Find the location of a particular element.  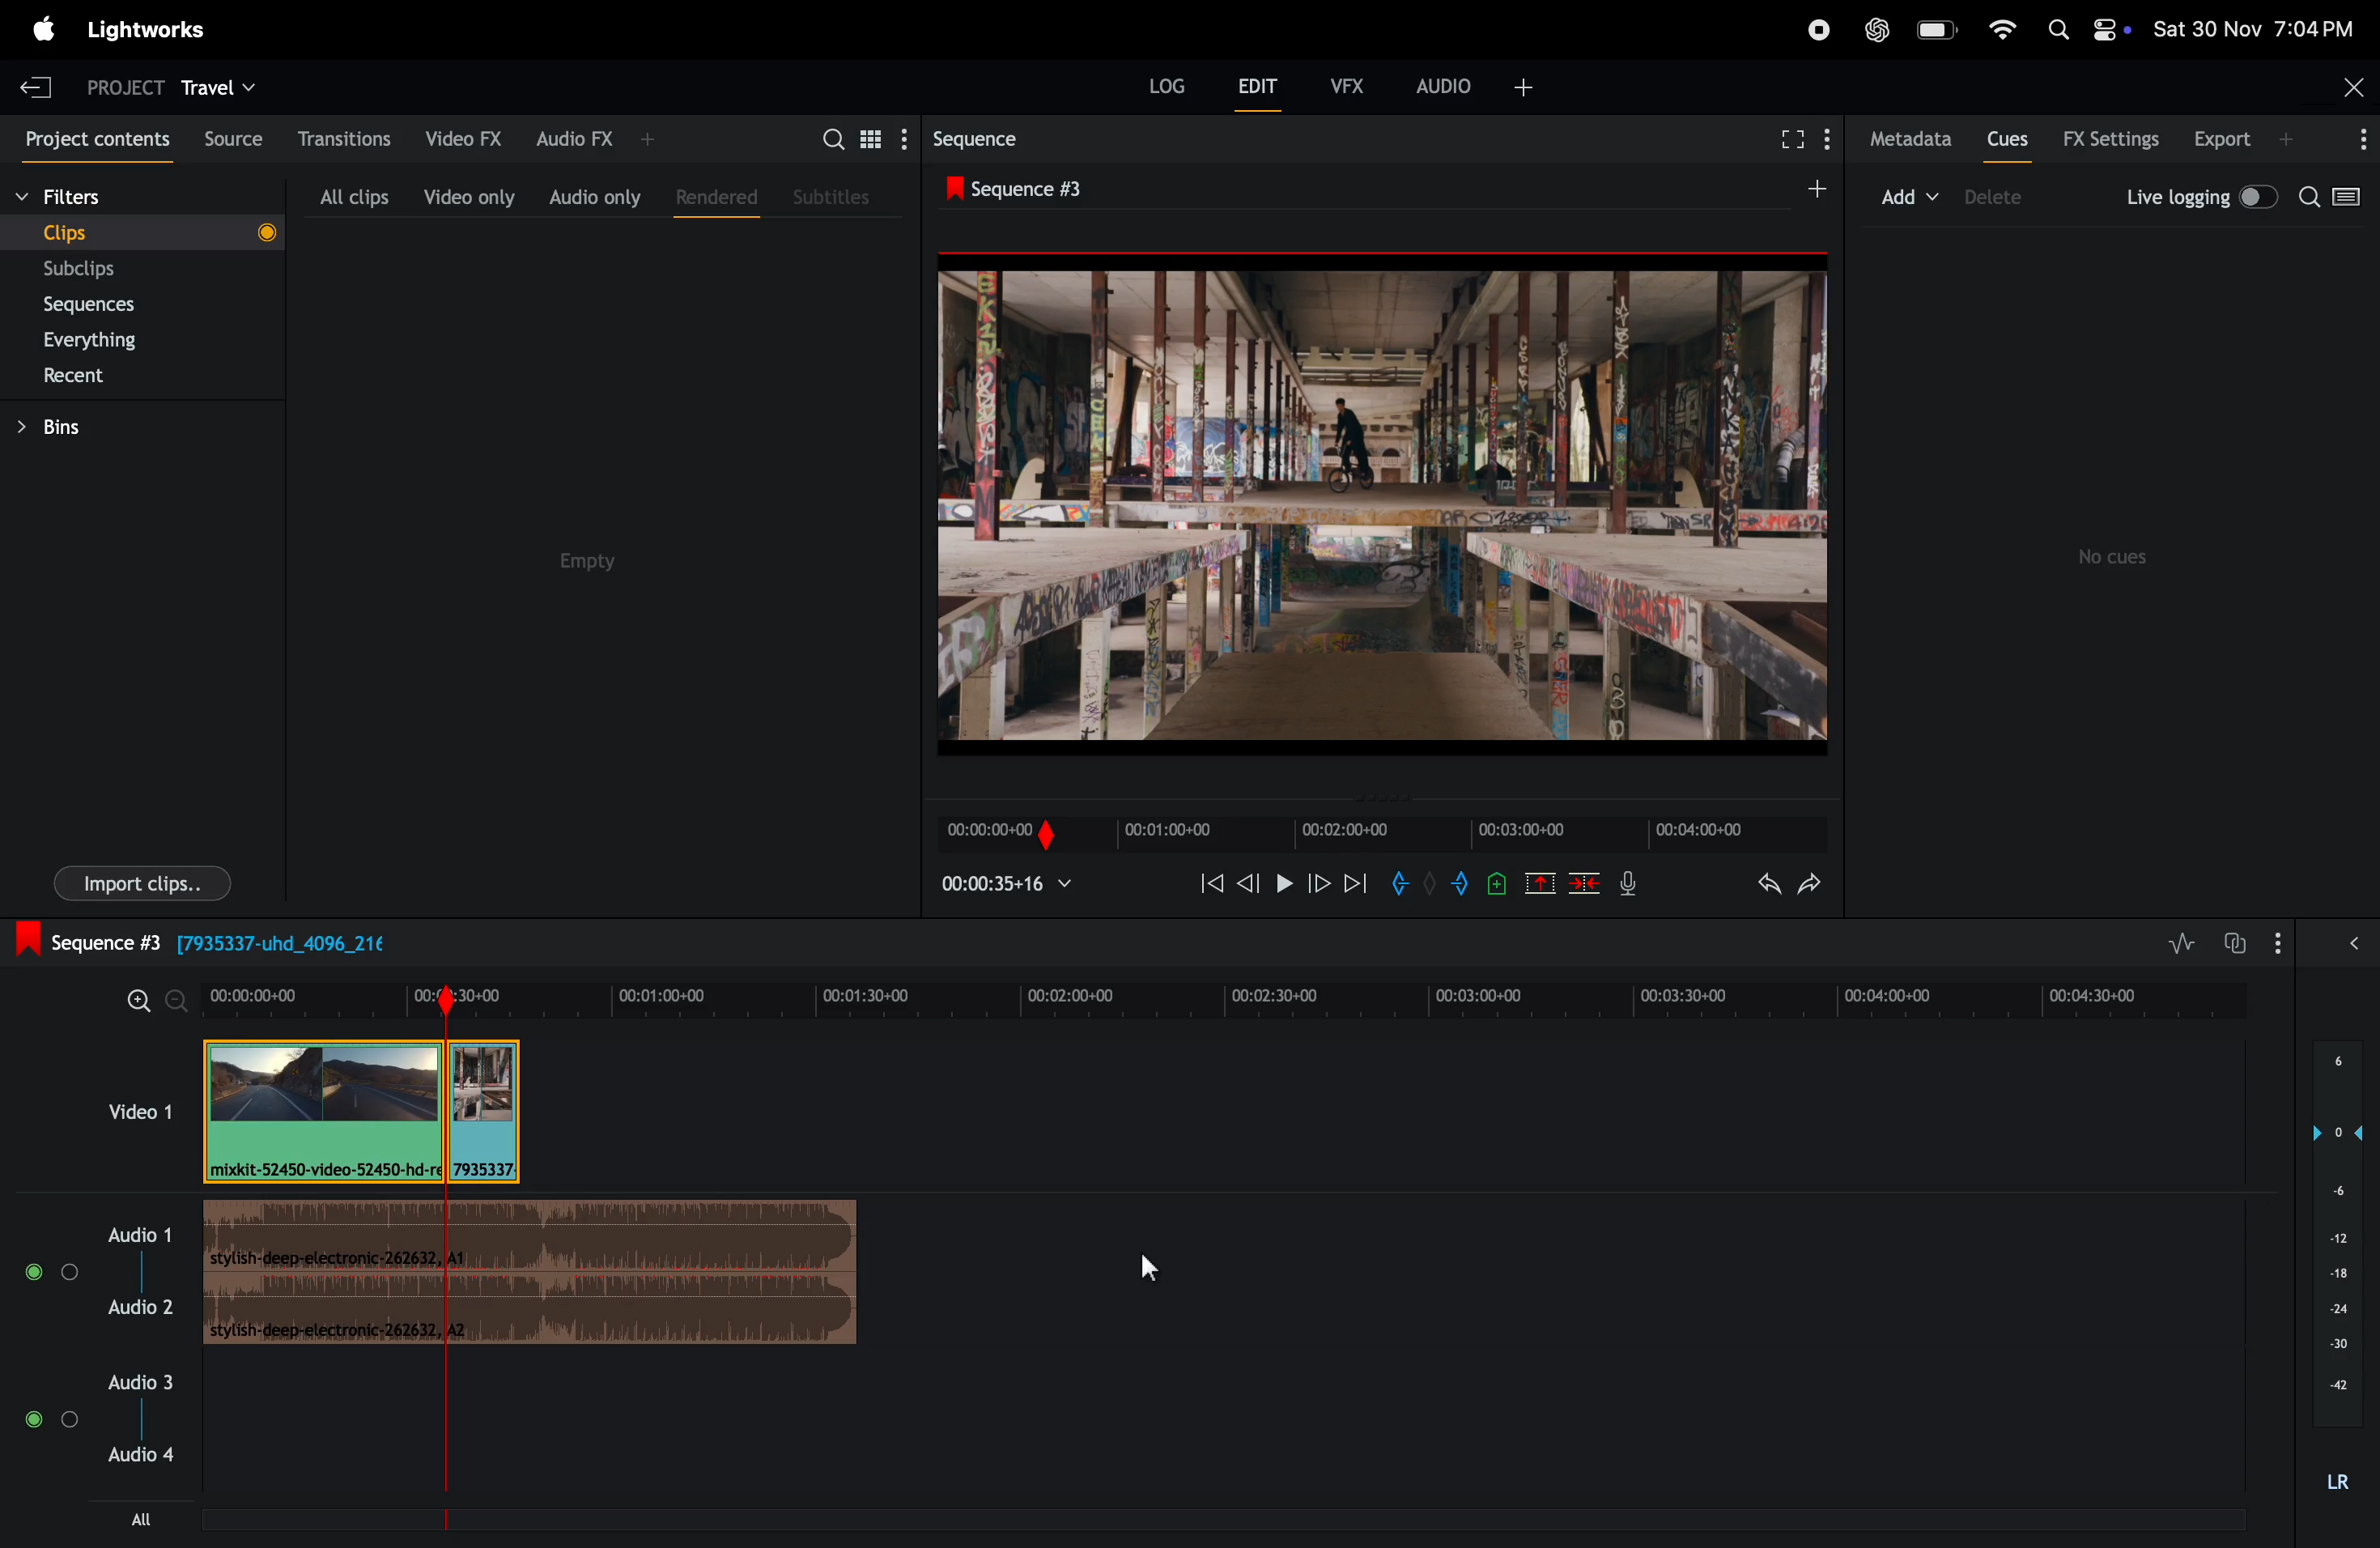

toggle audio track sync is located at coordinates (2230, 942).